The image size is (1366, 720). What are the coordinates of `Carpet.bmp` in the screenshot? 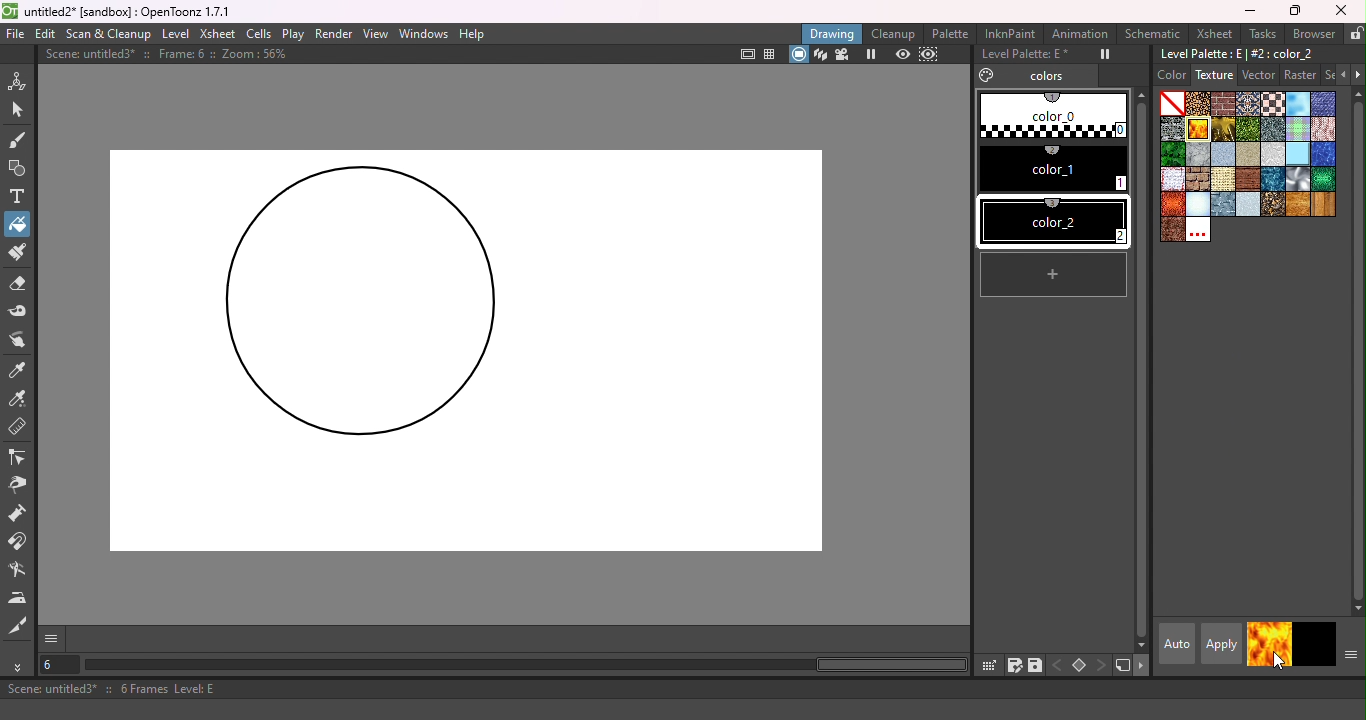 It's located at (1249, 104).